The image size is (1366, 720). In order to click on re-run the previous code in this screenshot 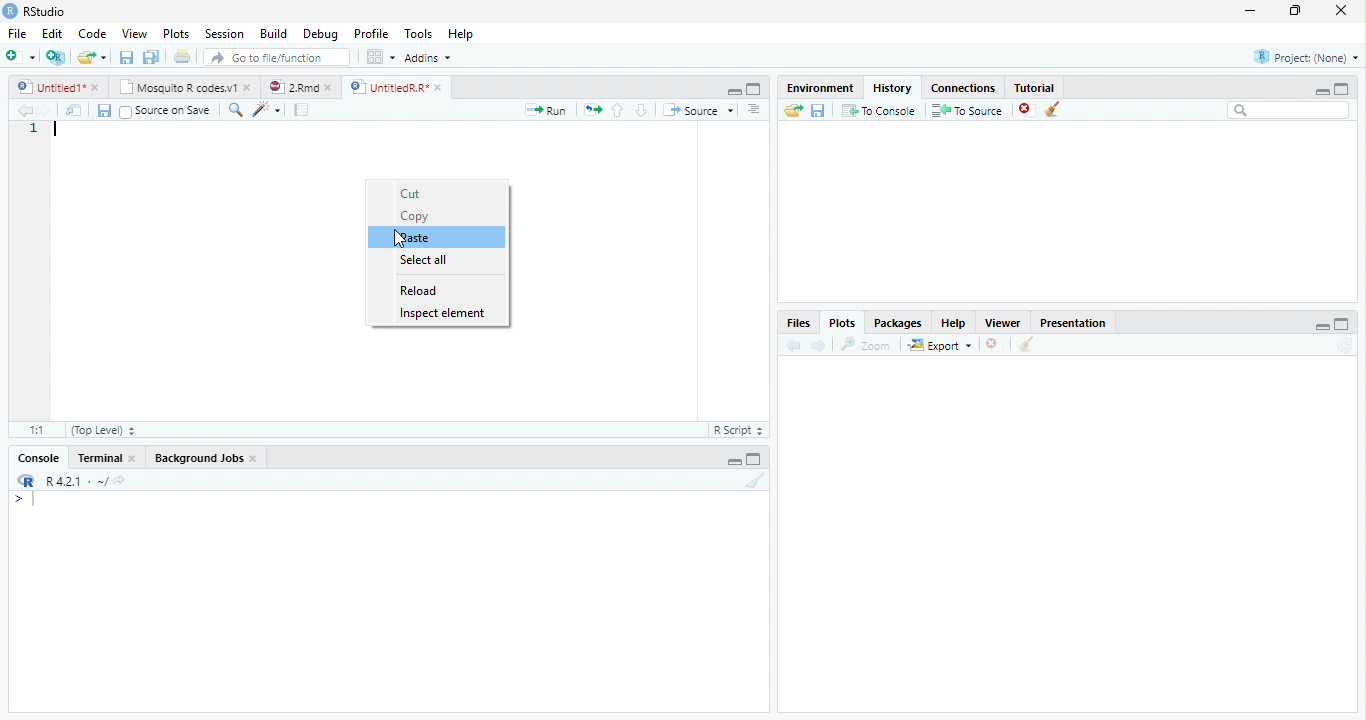, I will do `click(592, 109)`.